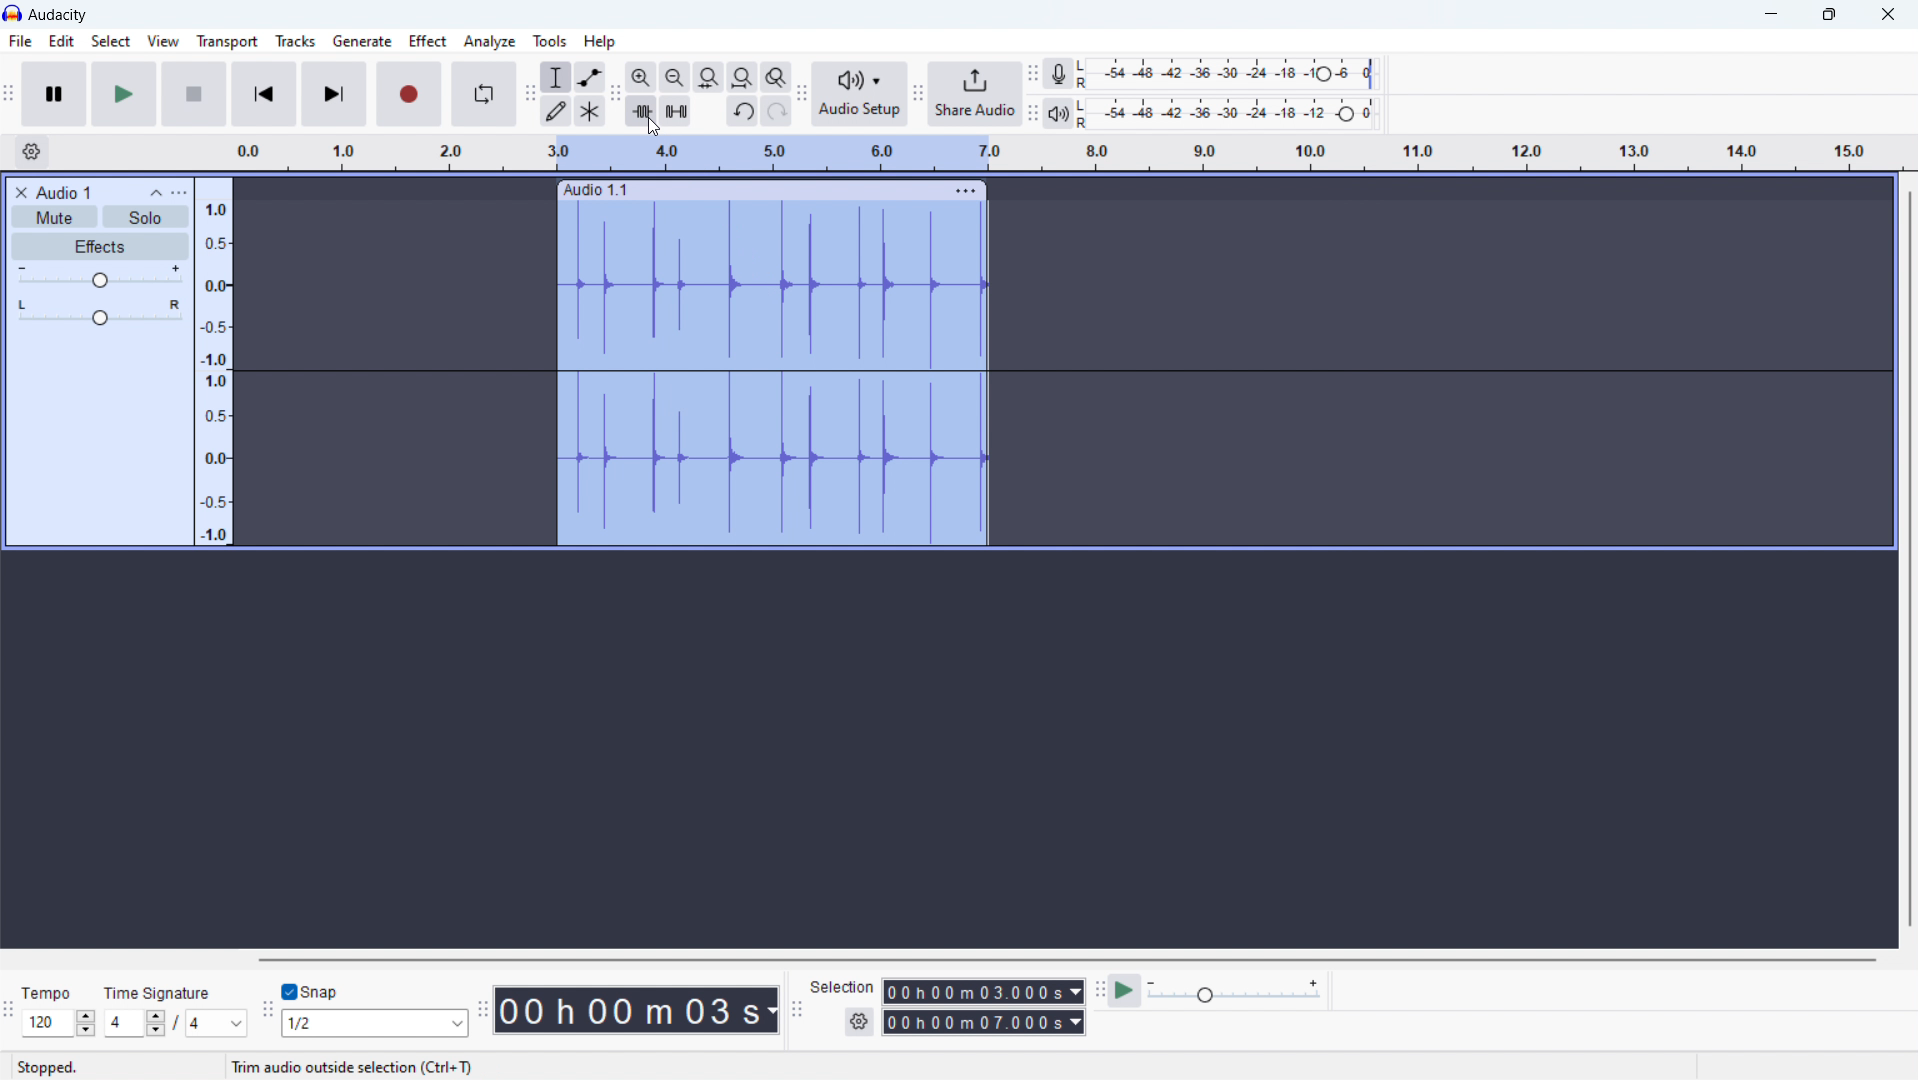 The height and width of the screenshot is (1080, 1918). Describe the element at coordinates (54, 217) in the screenshot. I see `mute` at that location.